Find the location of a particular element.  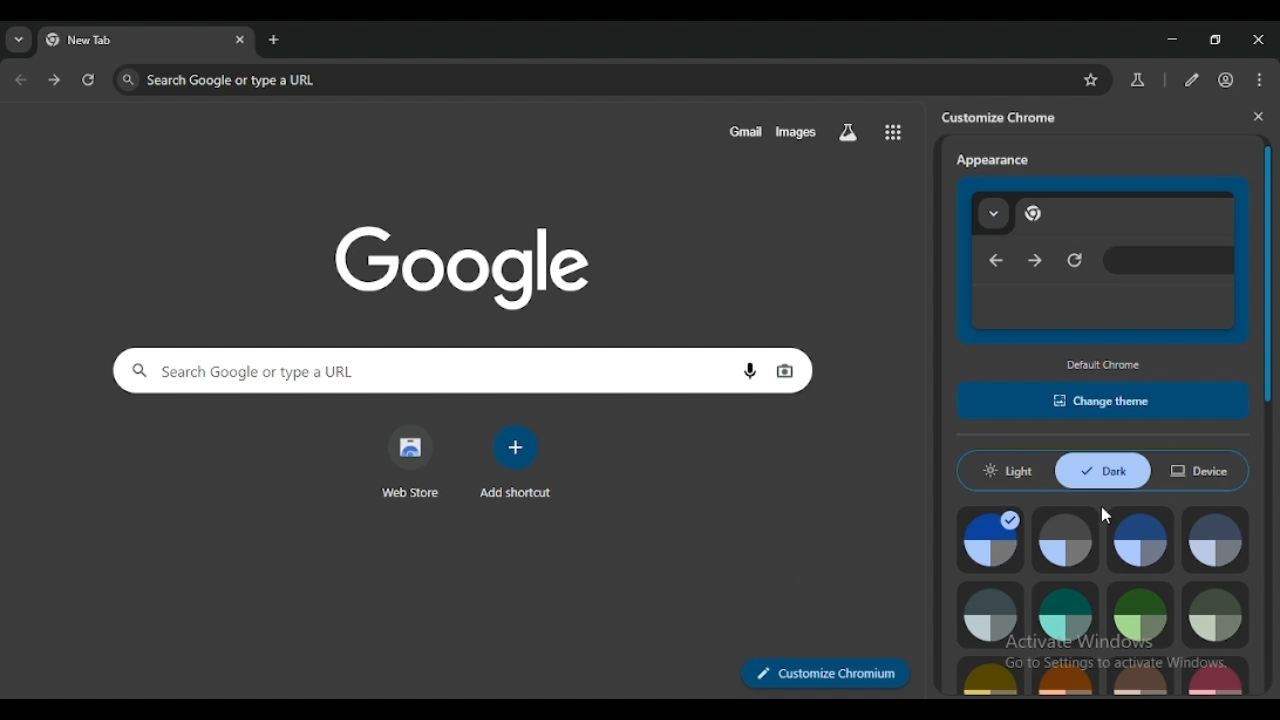

reload this page is located at coordinates (88, 80).